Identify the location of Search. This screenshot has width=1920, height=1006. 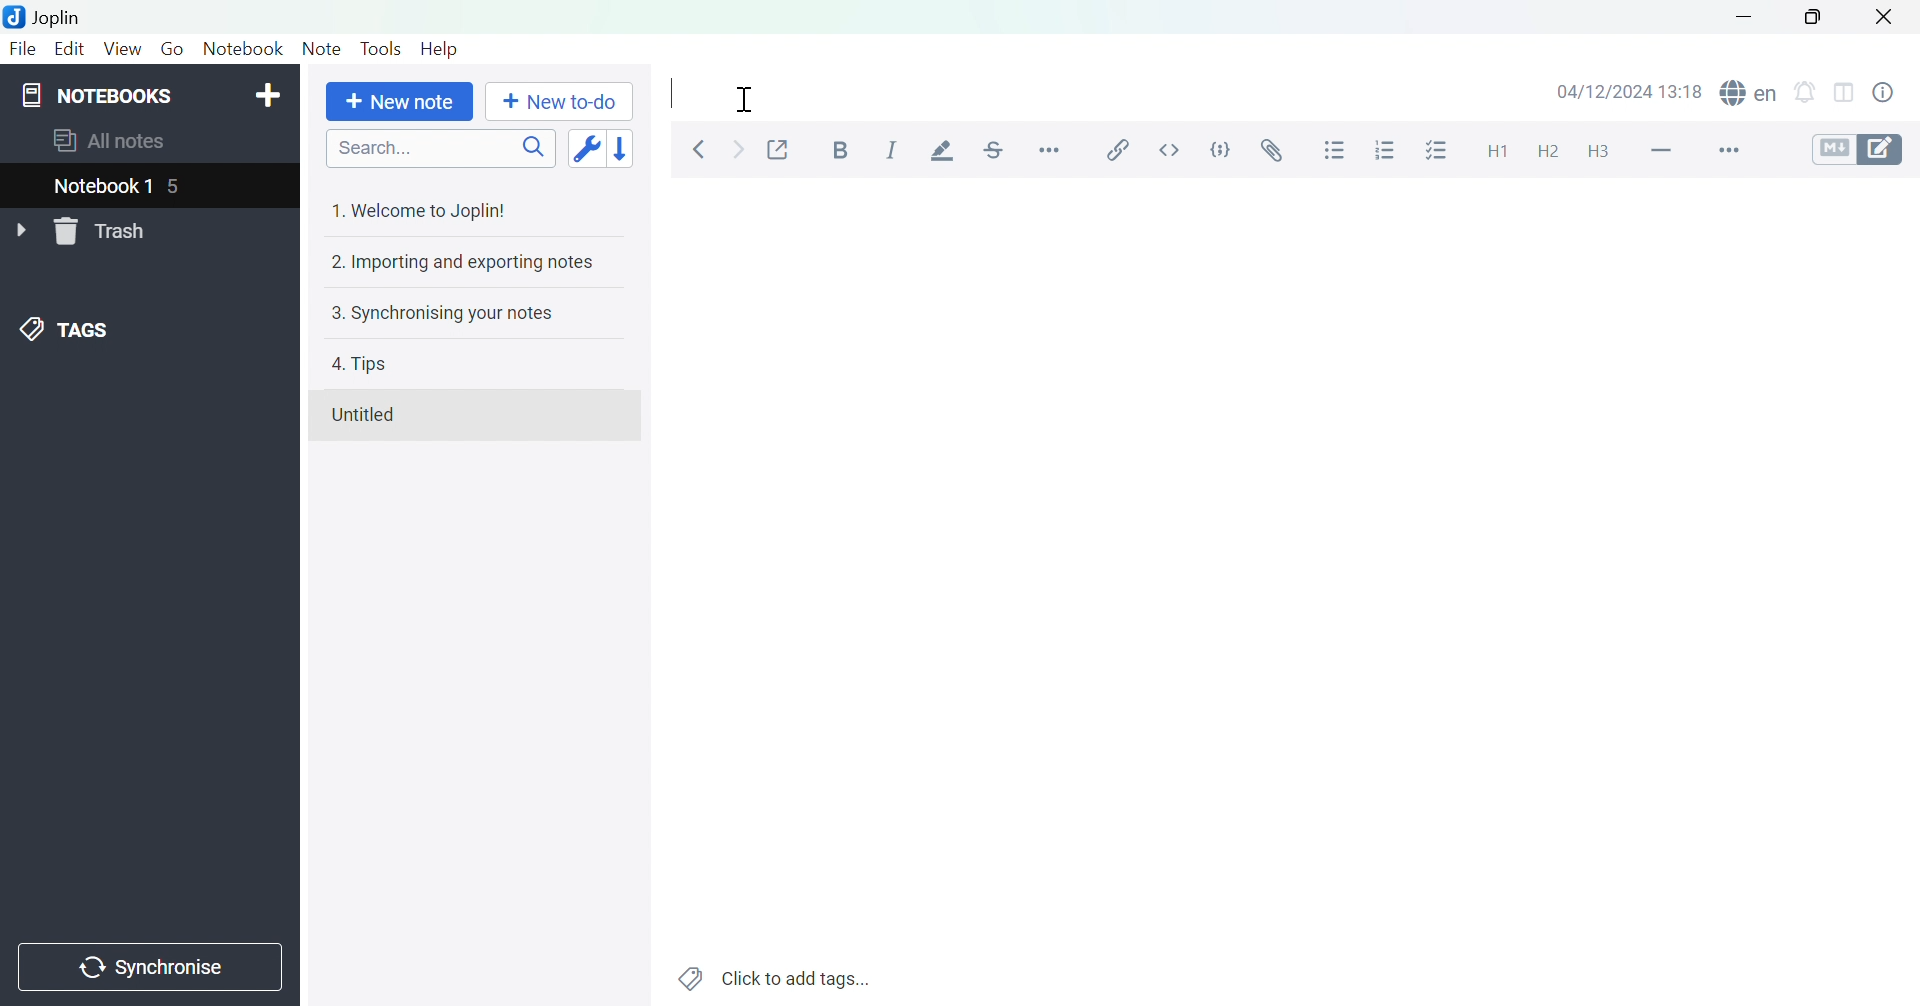
(440, 147).